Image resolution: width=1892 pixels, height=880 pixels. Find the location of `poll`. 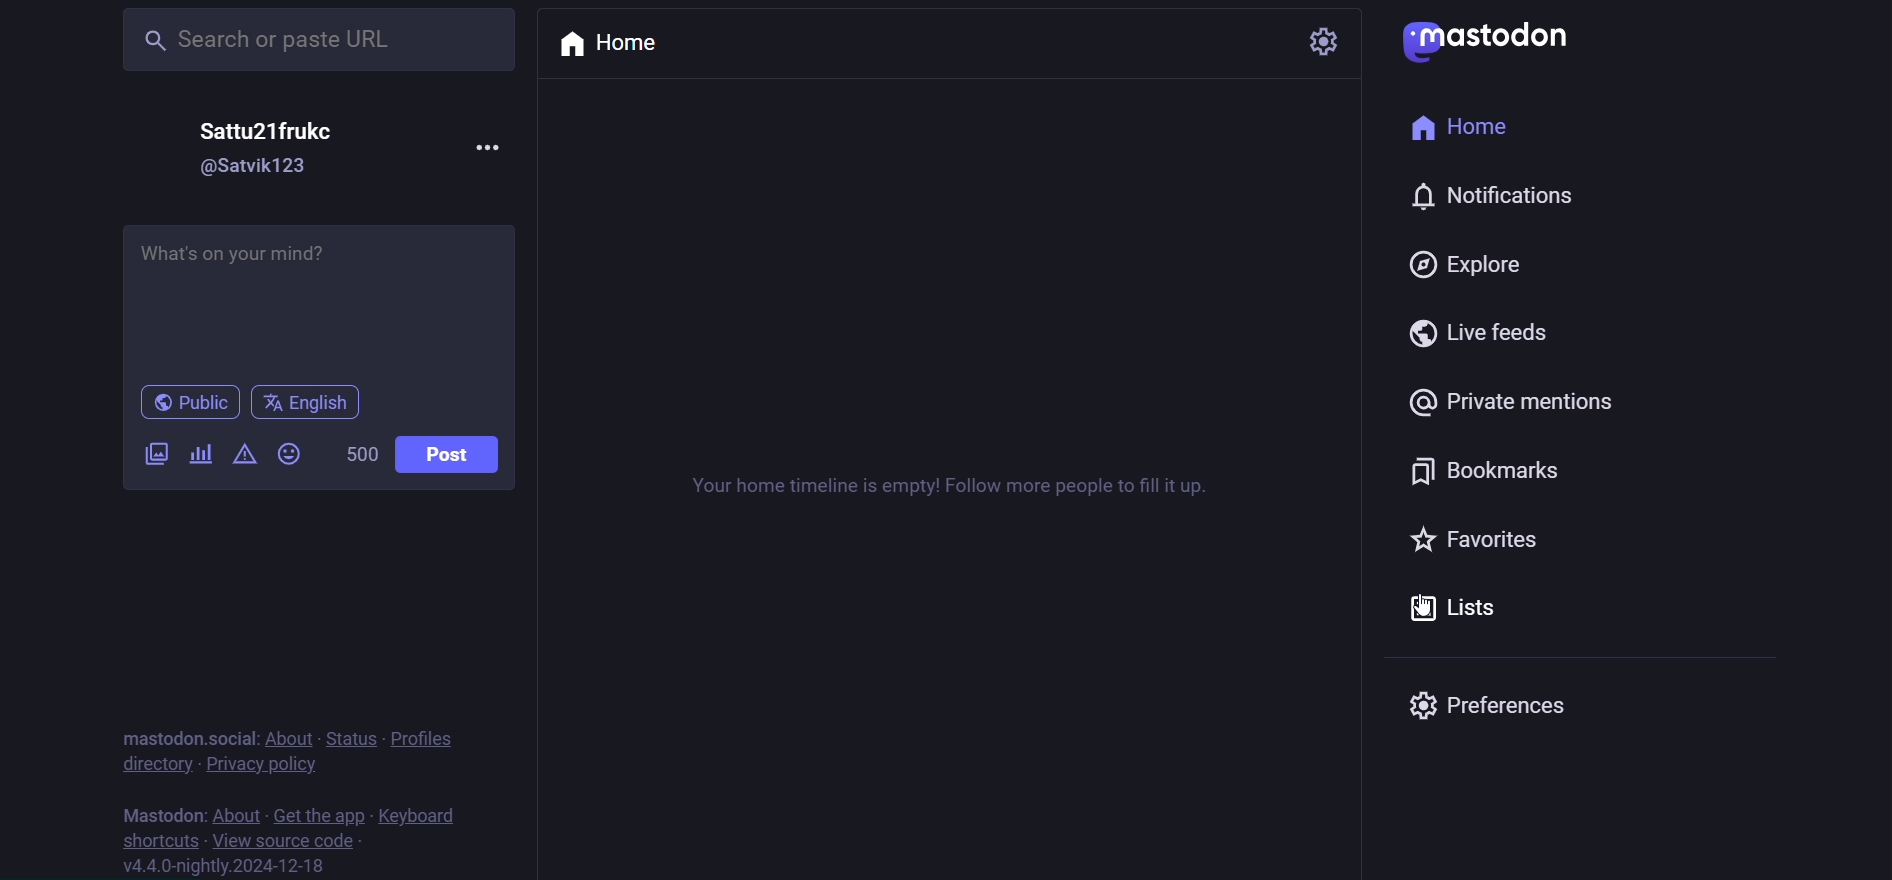

poll is located at coordinates (201, 453).